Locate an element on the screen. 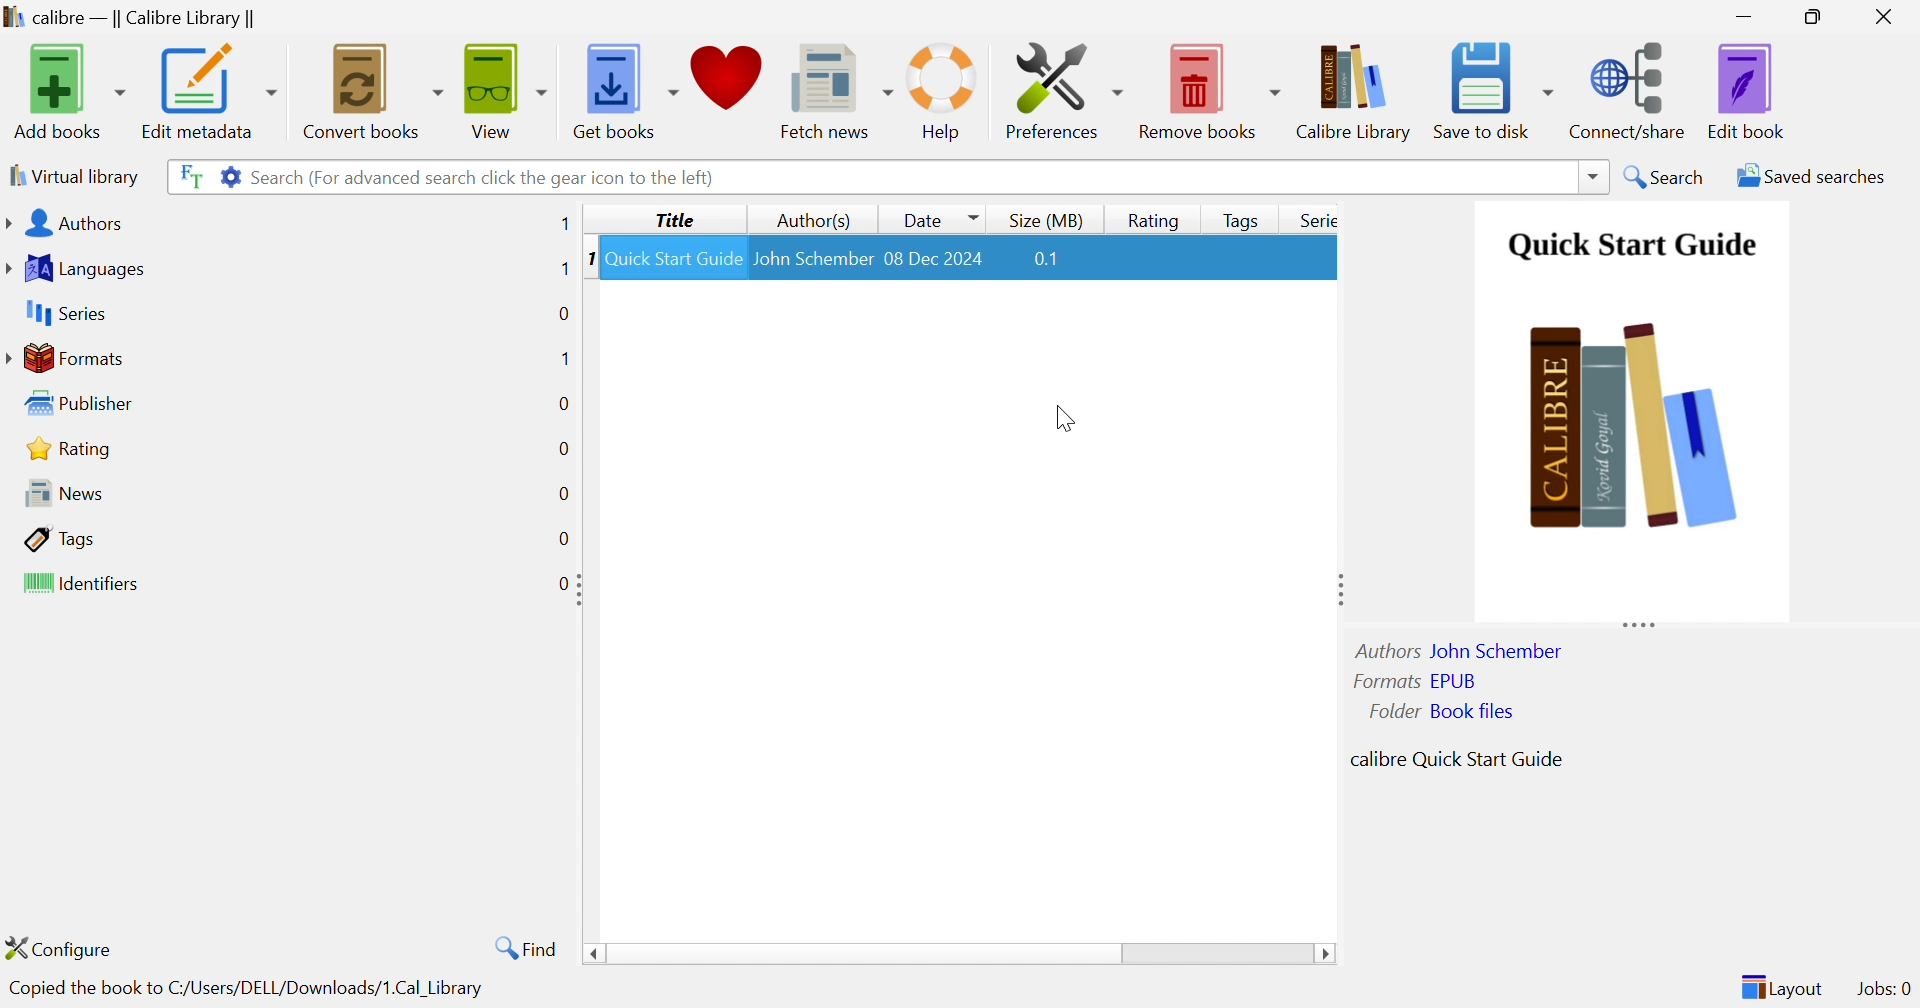  Help is located at coordinates (946, 91).